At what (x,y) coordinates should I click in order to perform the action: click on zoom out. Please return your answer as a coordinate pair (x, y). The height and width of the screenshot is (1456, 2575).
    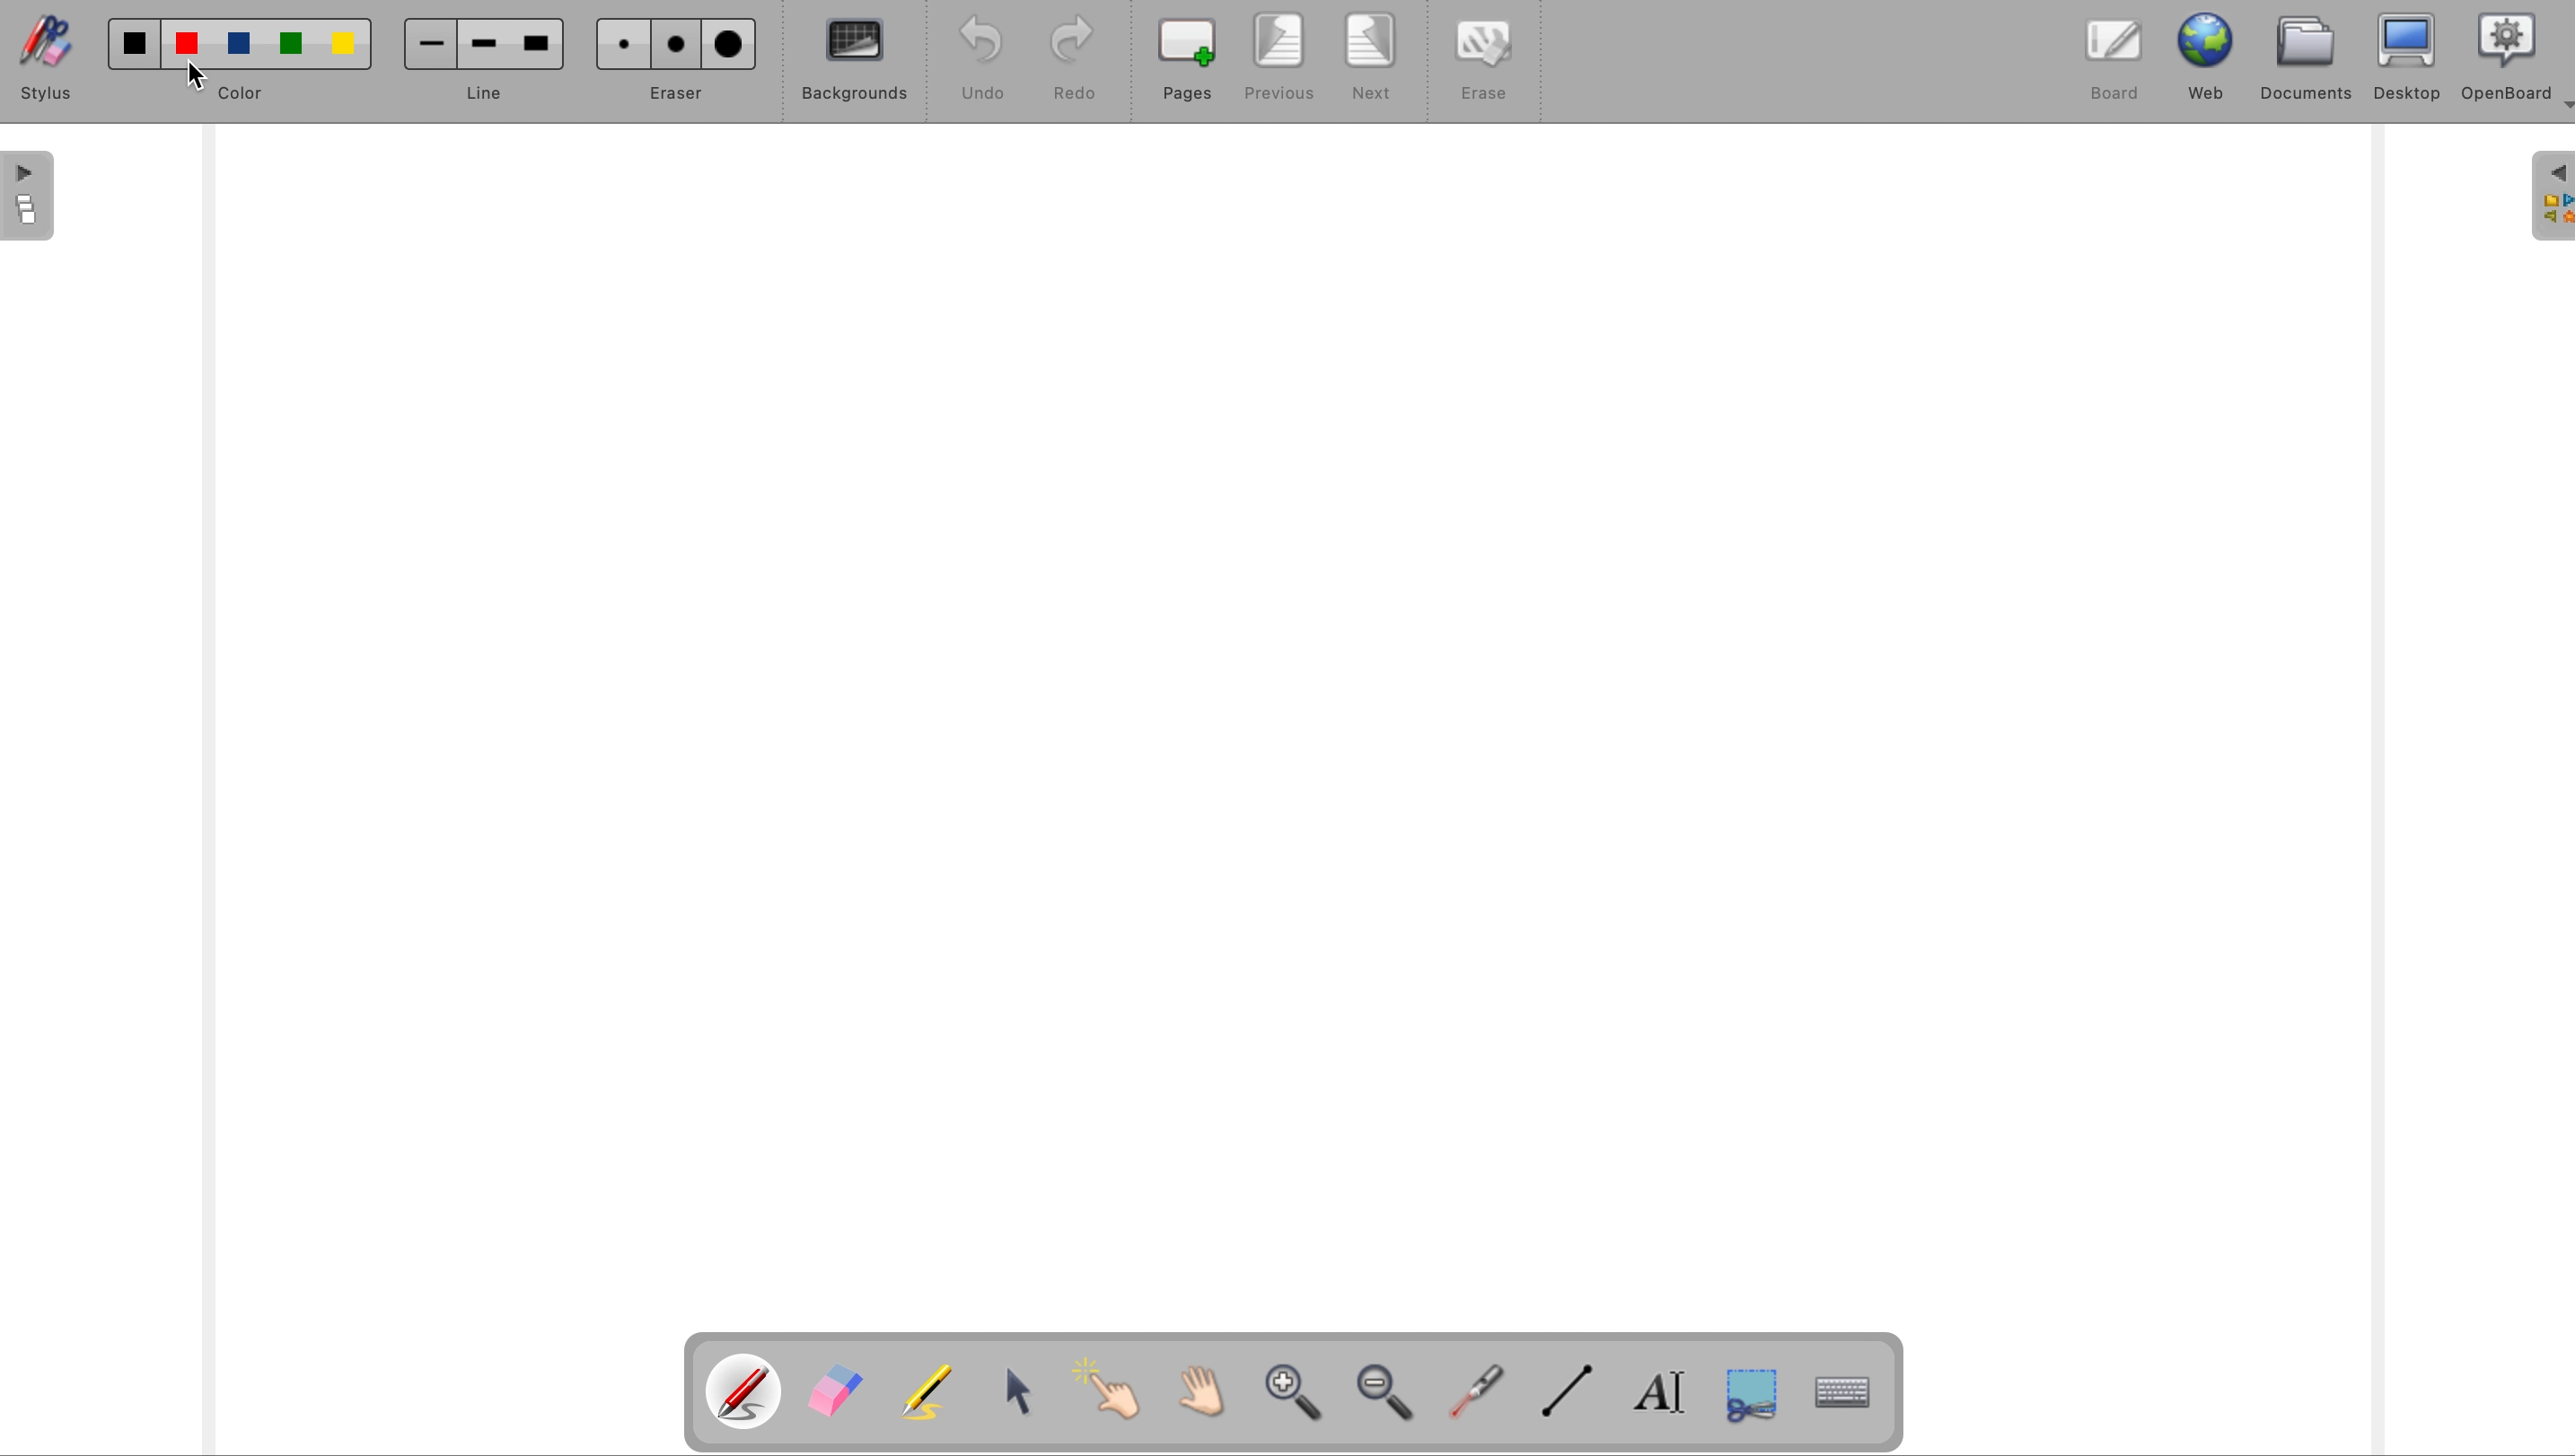
    Looking at the image, I should click on (1392, 1396).